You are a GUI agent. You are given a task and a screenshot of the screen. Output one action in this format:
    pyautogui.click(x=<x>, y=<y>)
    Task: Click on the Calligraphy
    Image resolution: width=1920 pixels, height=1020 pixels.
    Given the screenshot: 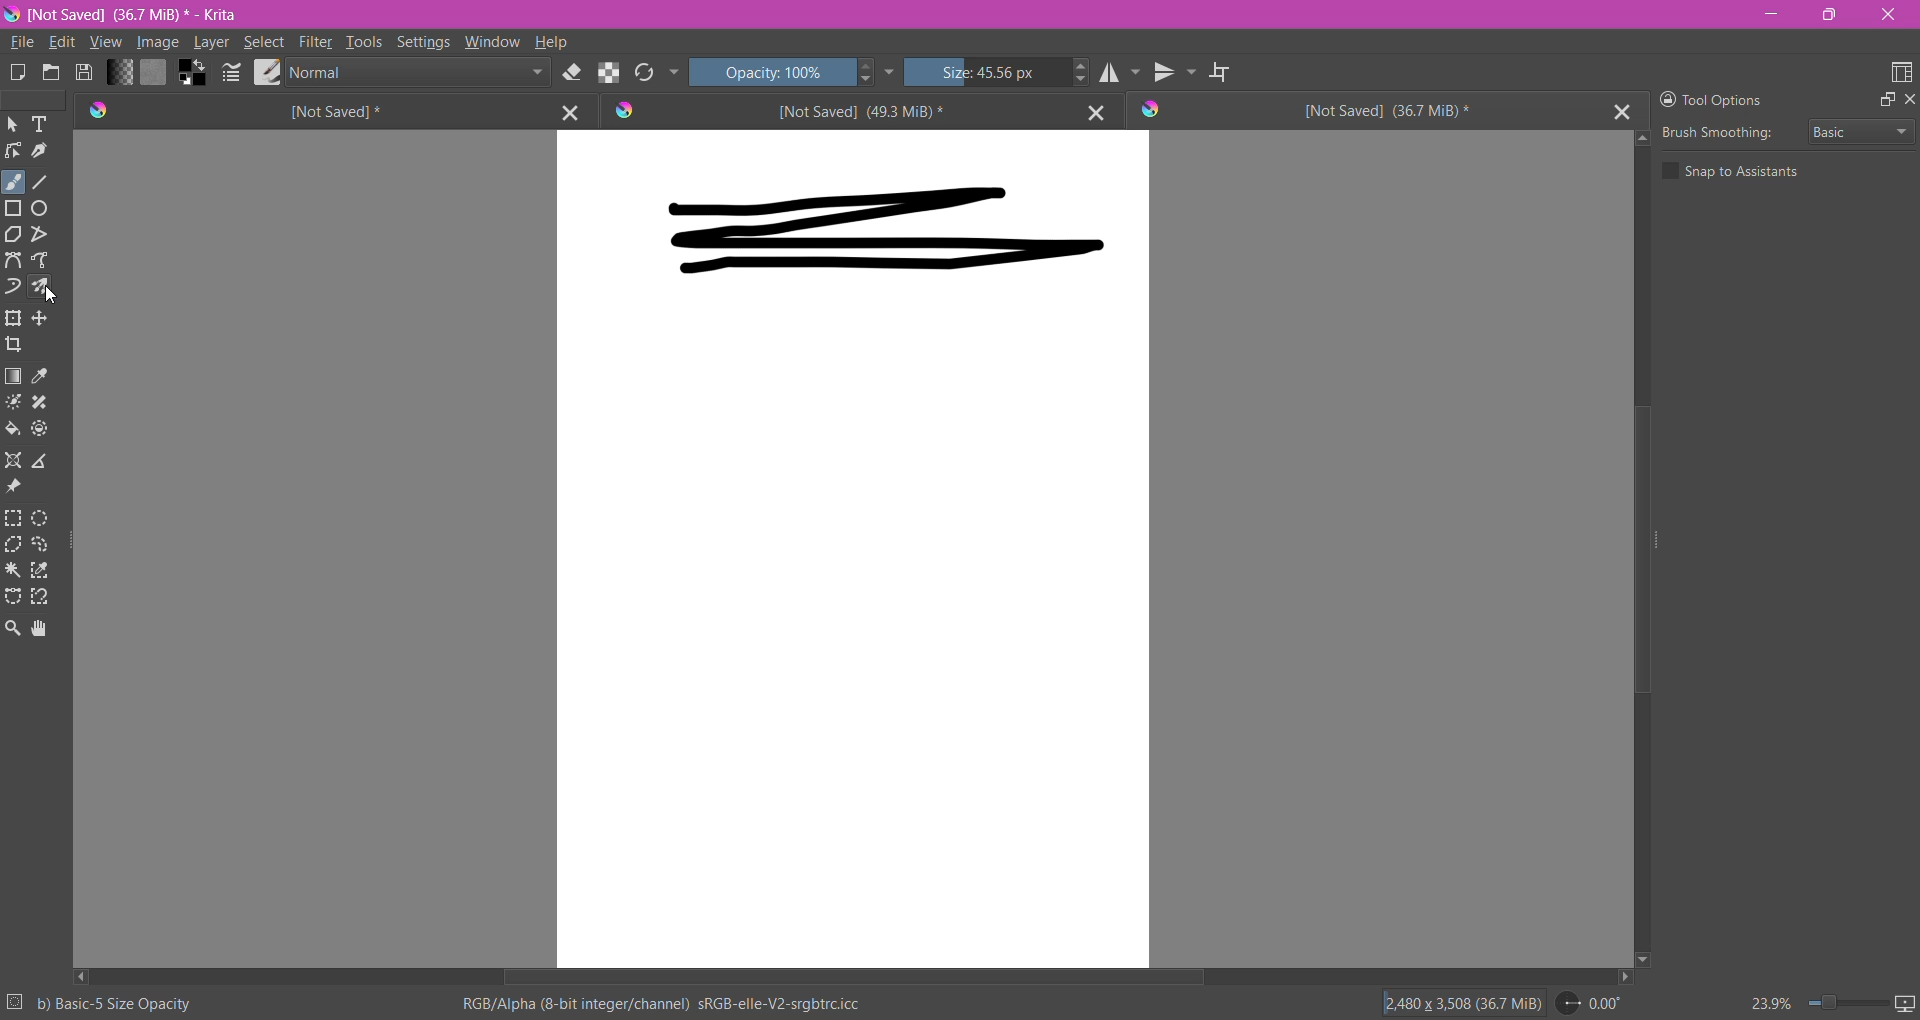 What is the action you would take?
    pyautogui.click(x=43, y=150)
    